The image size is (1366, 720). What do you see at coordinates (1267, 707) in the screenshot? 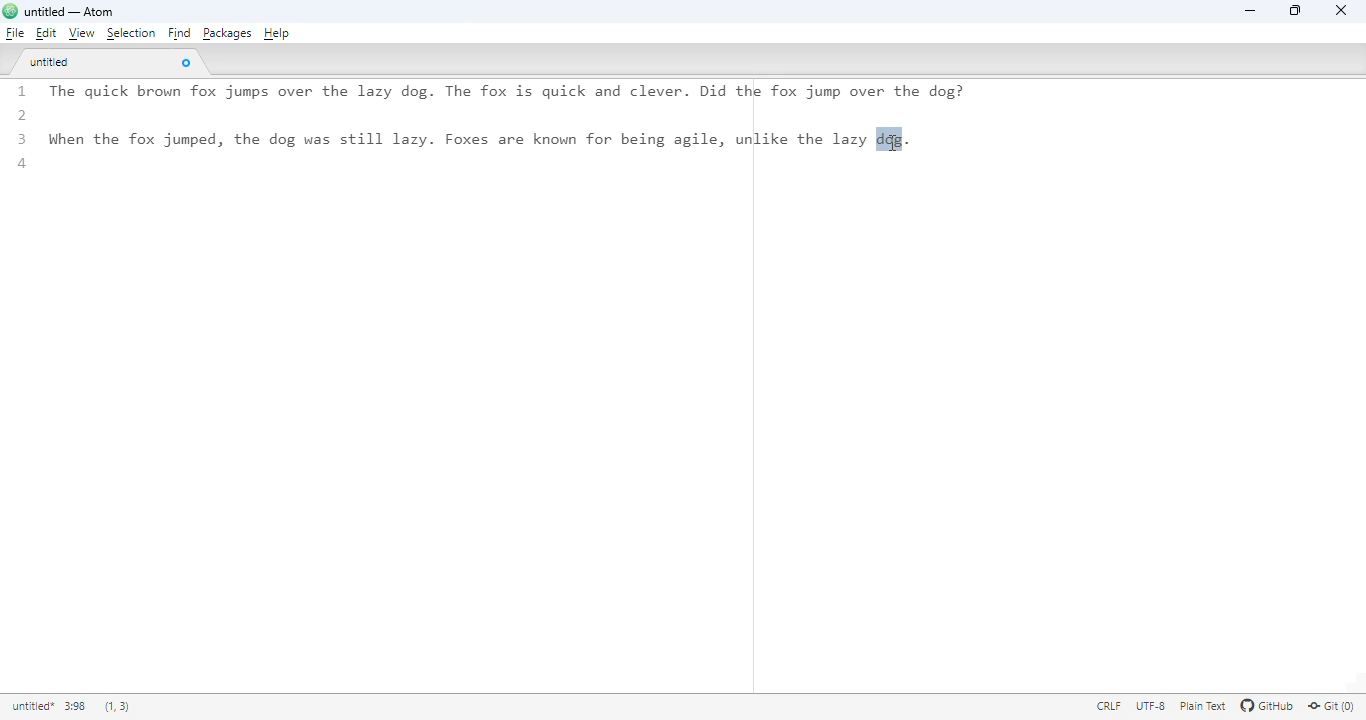
I see `GitHub` at bounding box center [1267, 707].